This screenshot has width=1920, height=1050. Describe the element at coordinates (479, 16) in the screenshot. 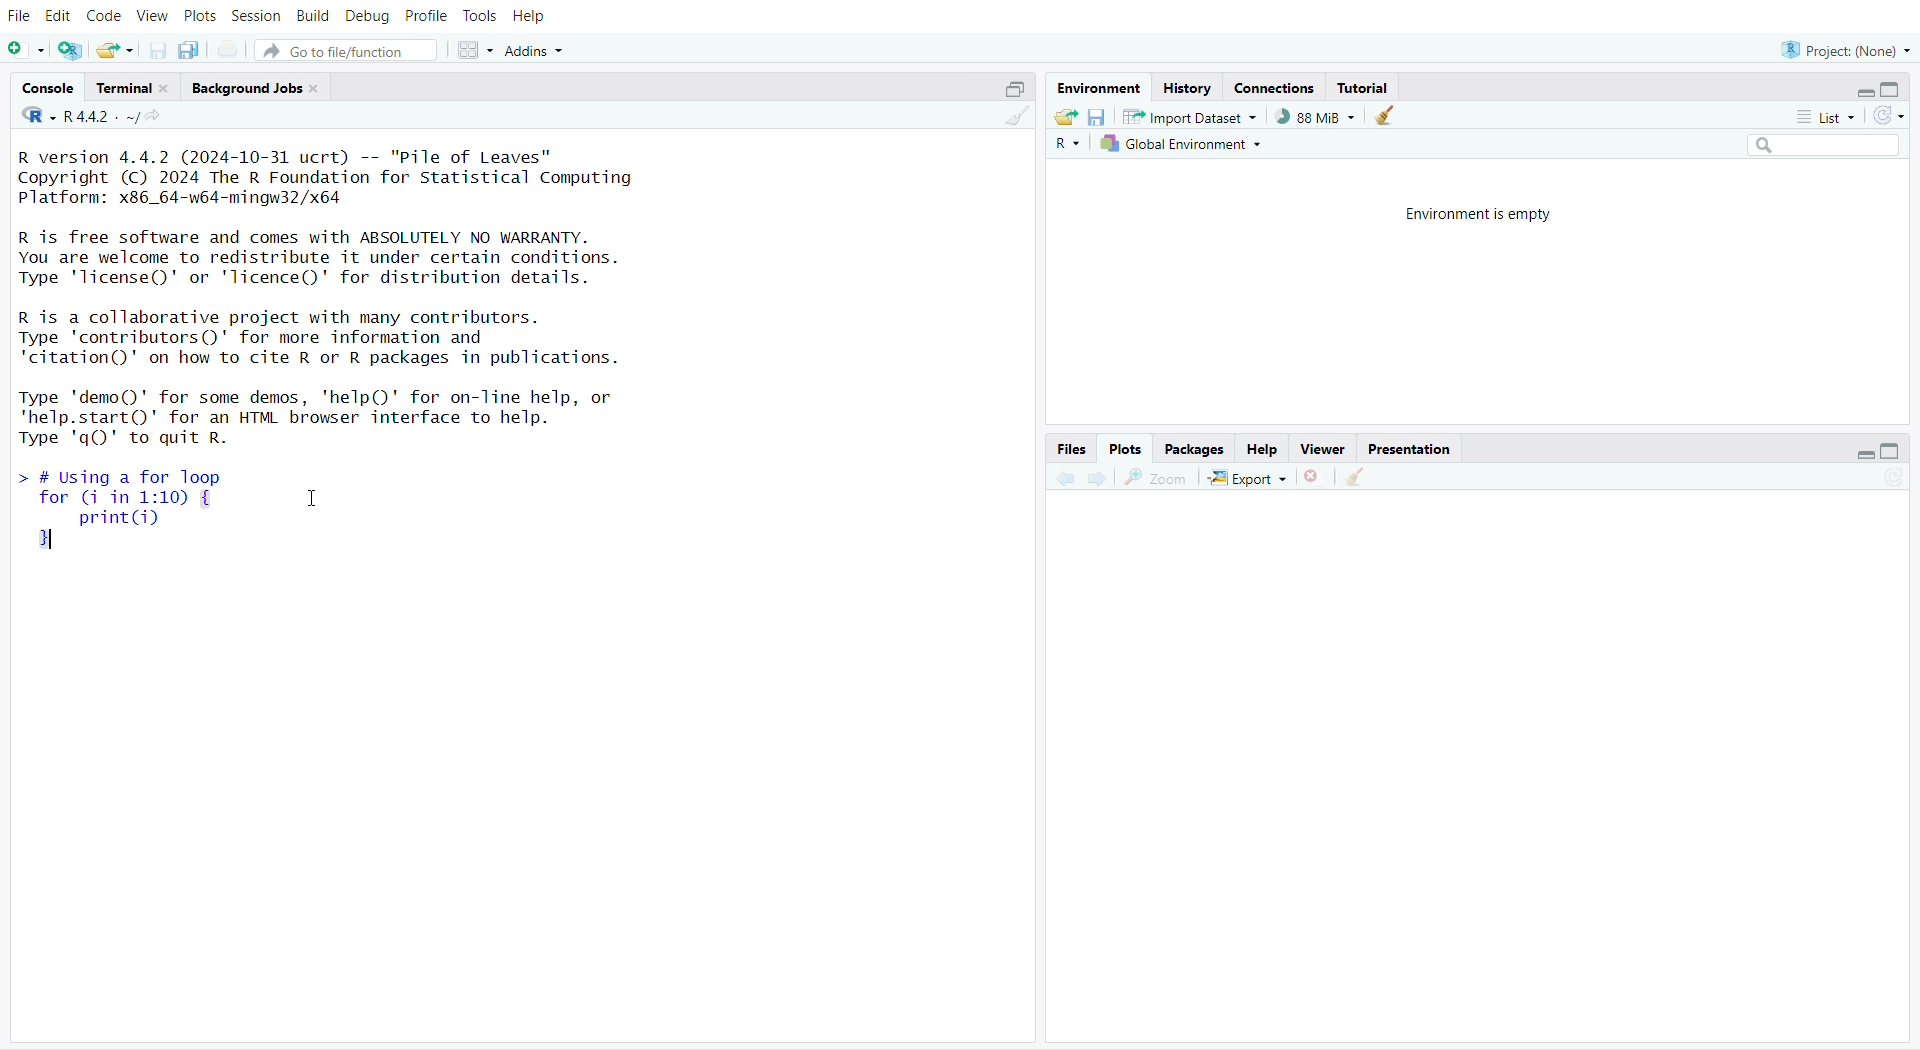

I see `tools` at that location.